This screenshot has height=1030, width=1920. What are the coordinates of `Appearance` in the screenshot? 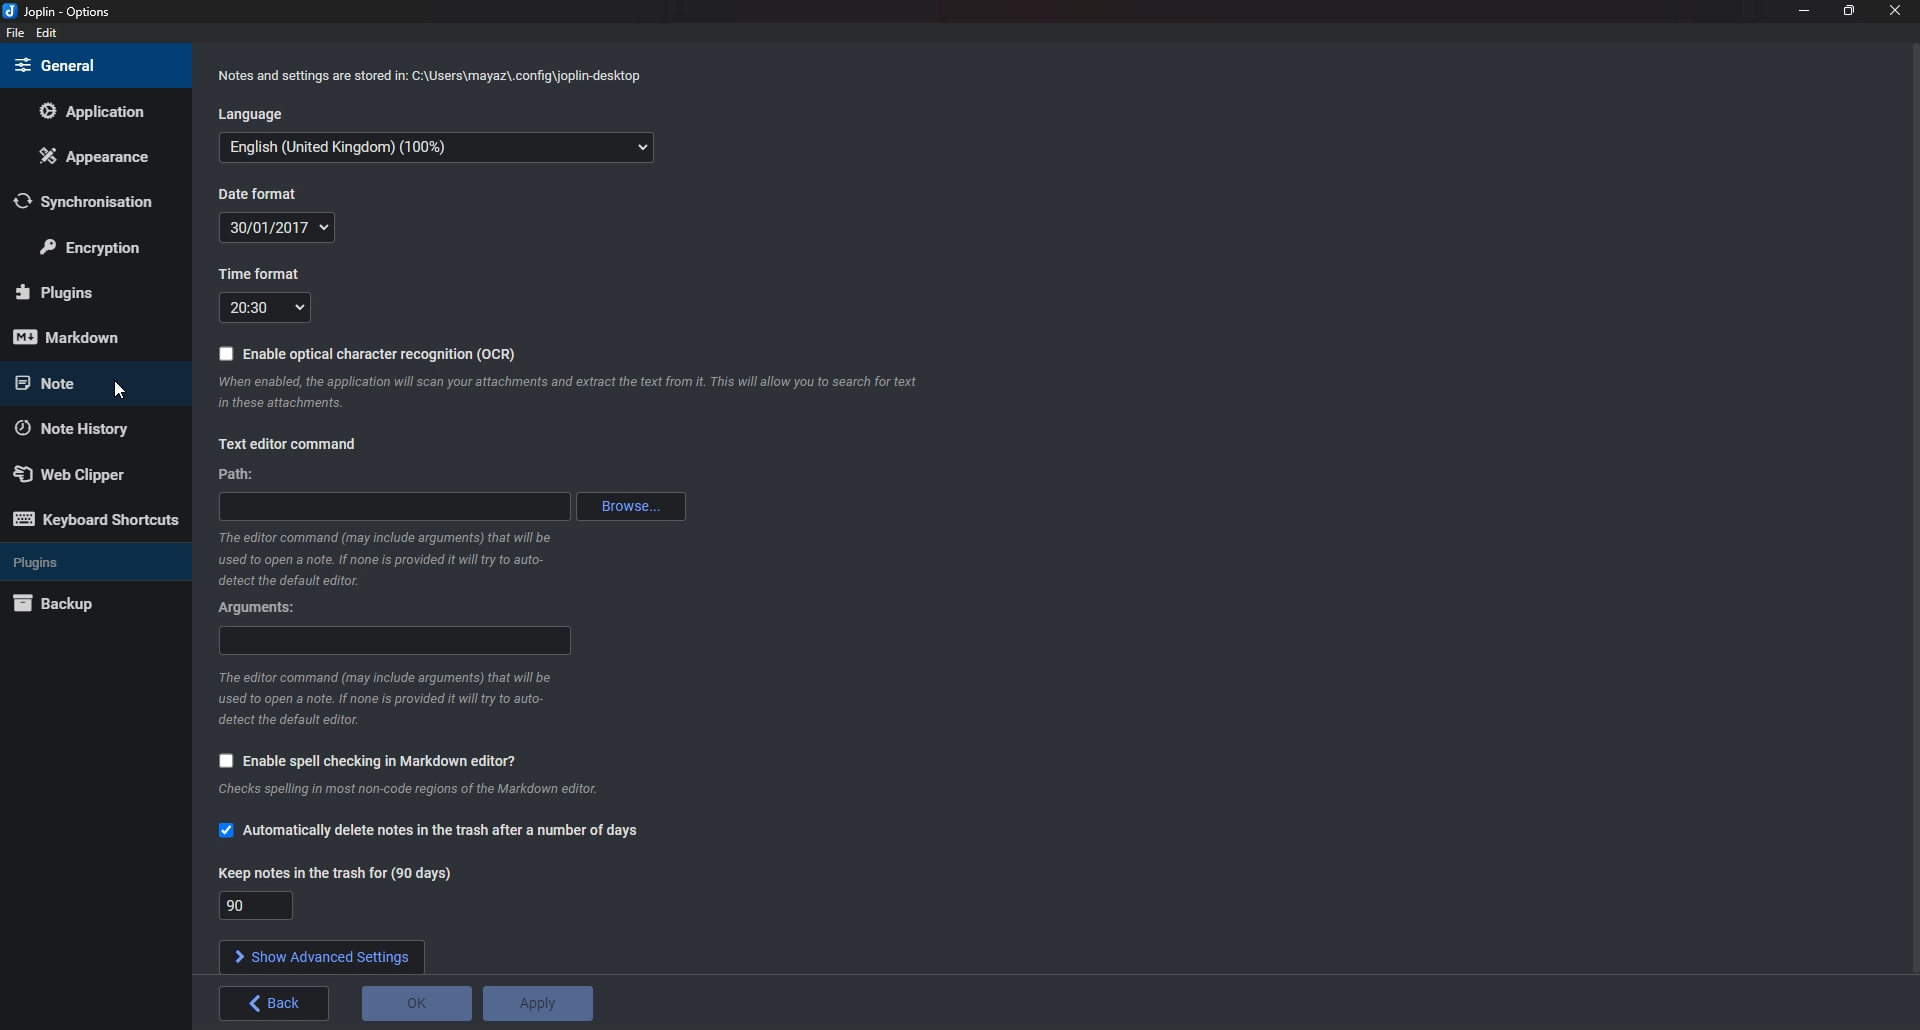 It's located at (97, 160).